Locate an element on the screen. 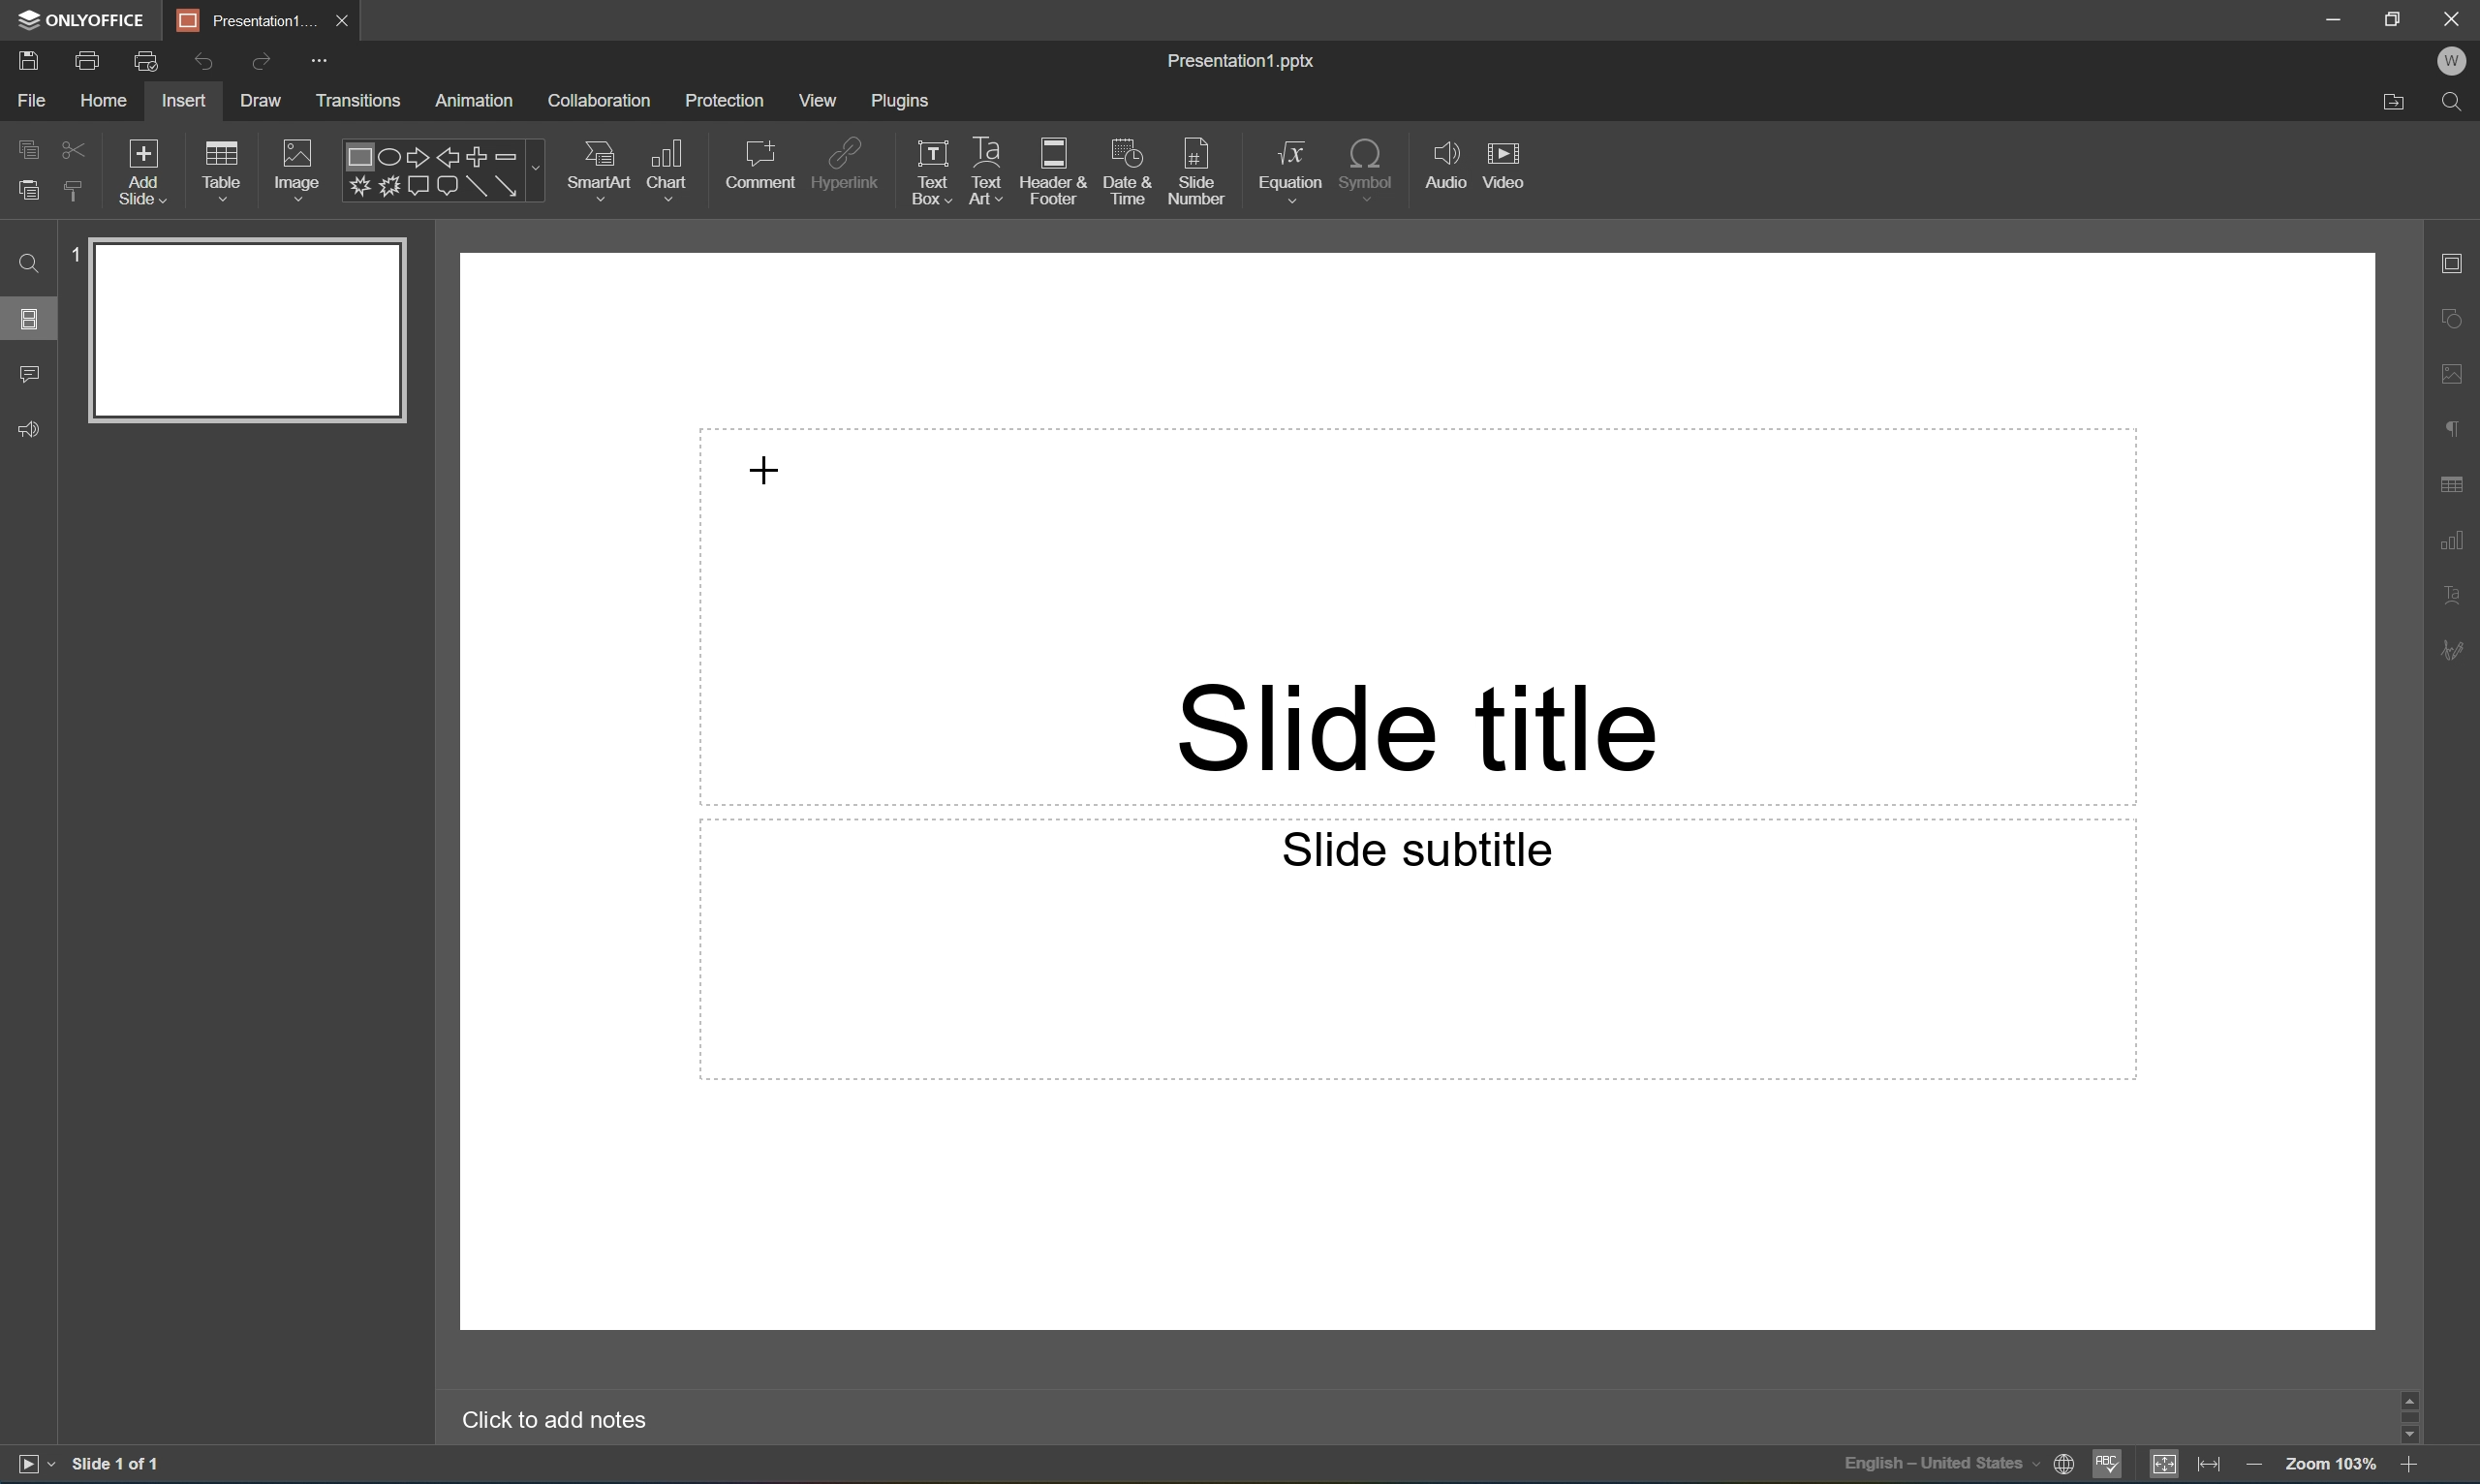 The height and width of the screenshot is (1484, 2480). Add Slide is located at coordinates (144, 173).